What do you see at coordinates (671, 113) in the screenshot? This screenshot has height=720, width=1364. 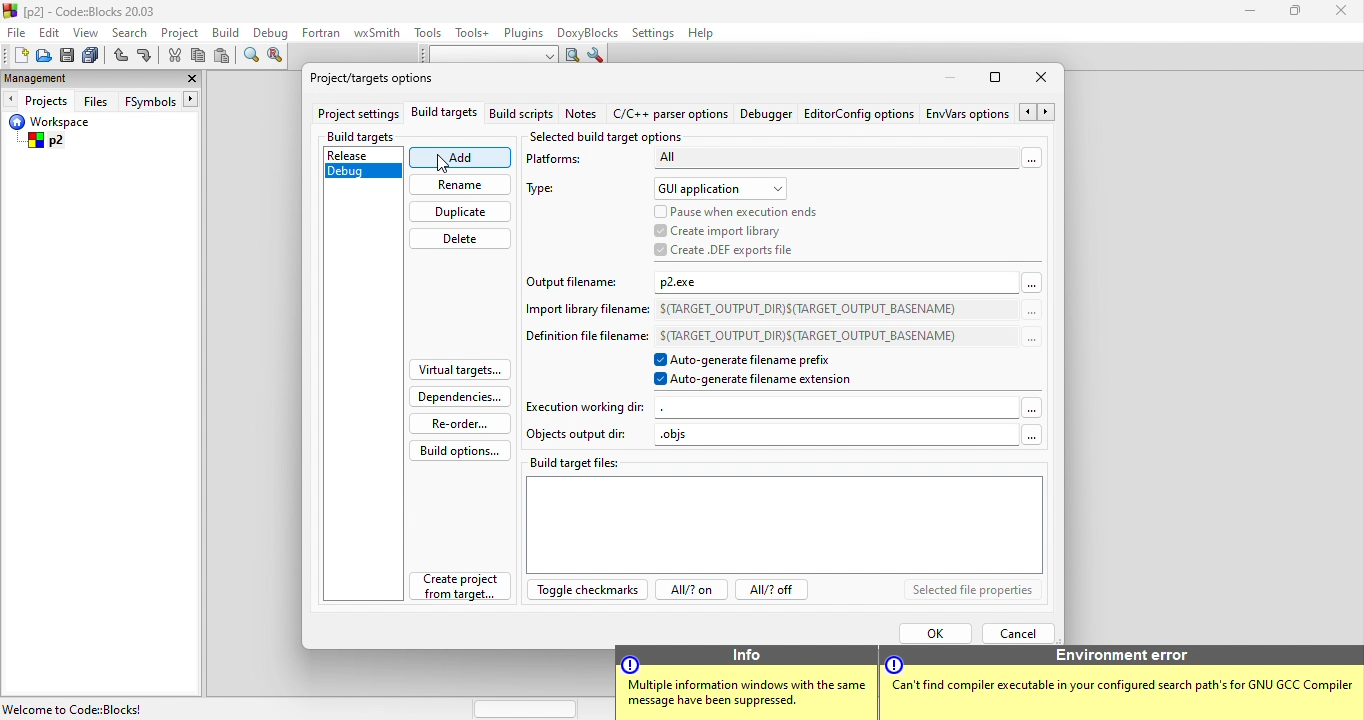 I see `c\c++parser option` at bounding box center [671, 113].